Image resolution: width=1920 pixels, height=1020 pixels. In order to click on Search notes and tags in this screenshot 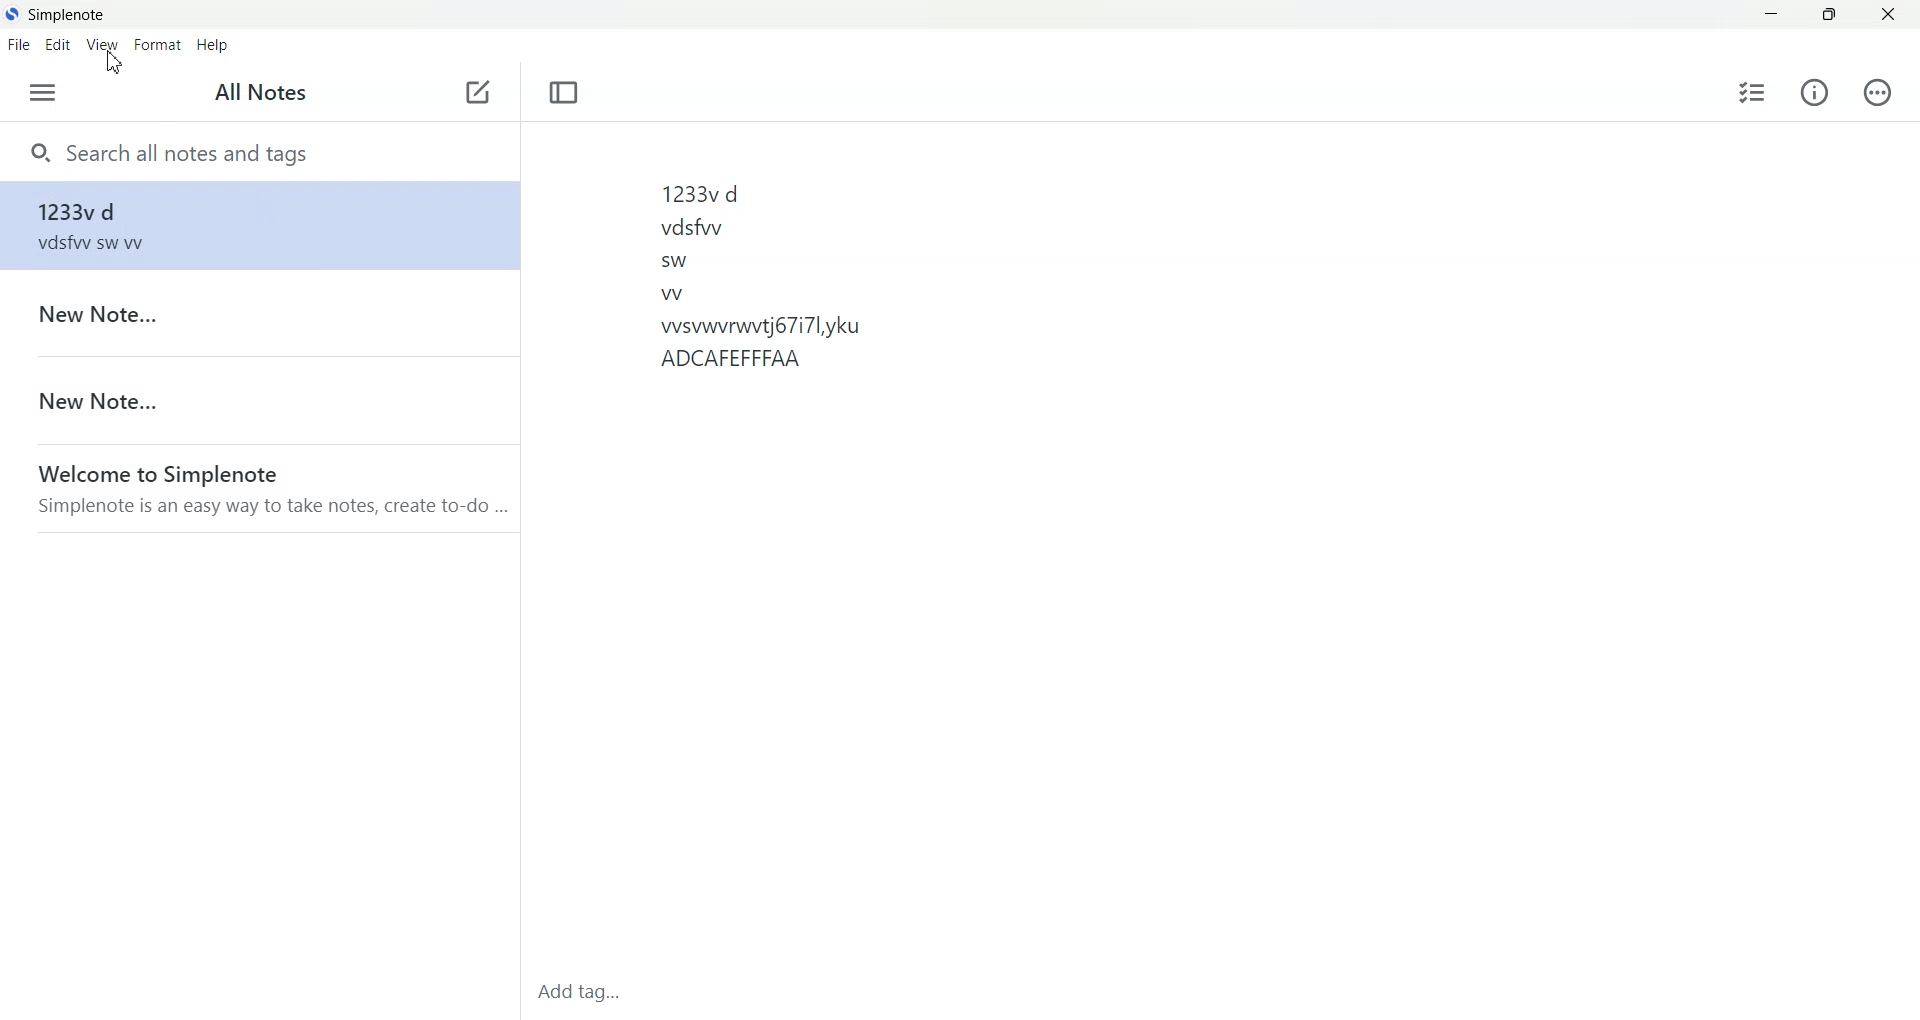, I will do `click(260, 151)`.